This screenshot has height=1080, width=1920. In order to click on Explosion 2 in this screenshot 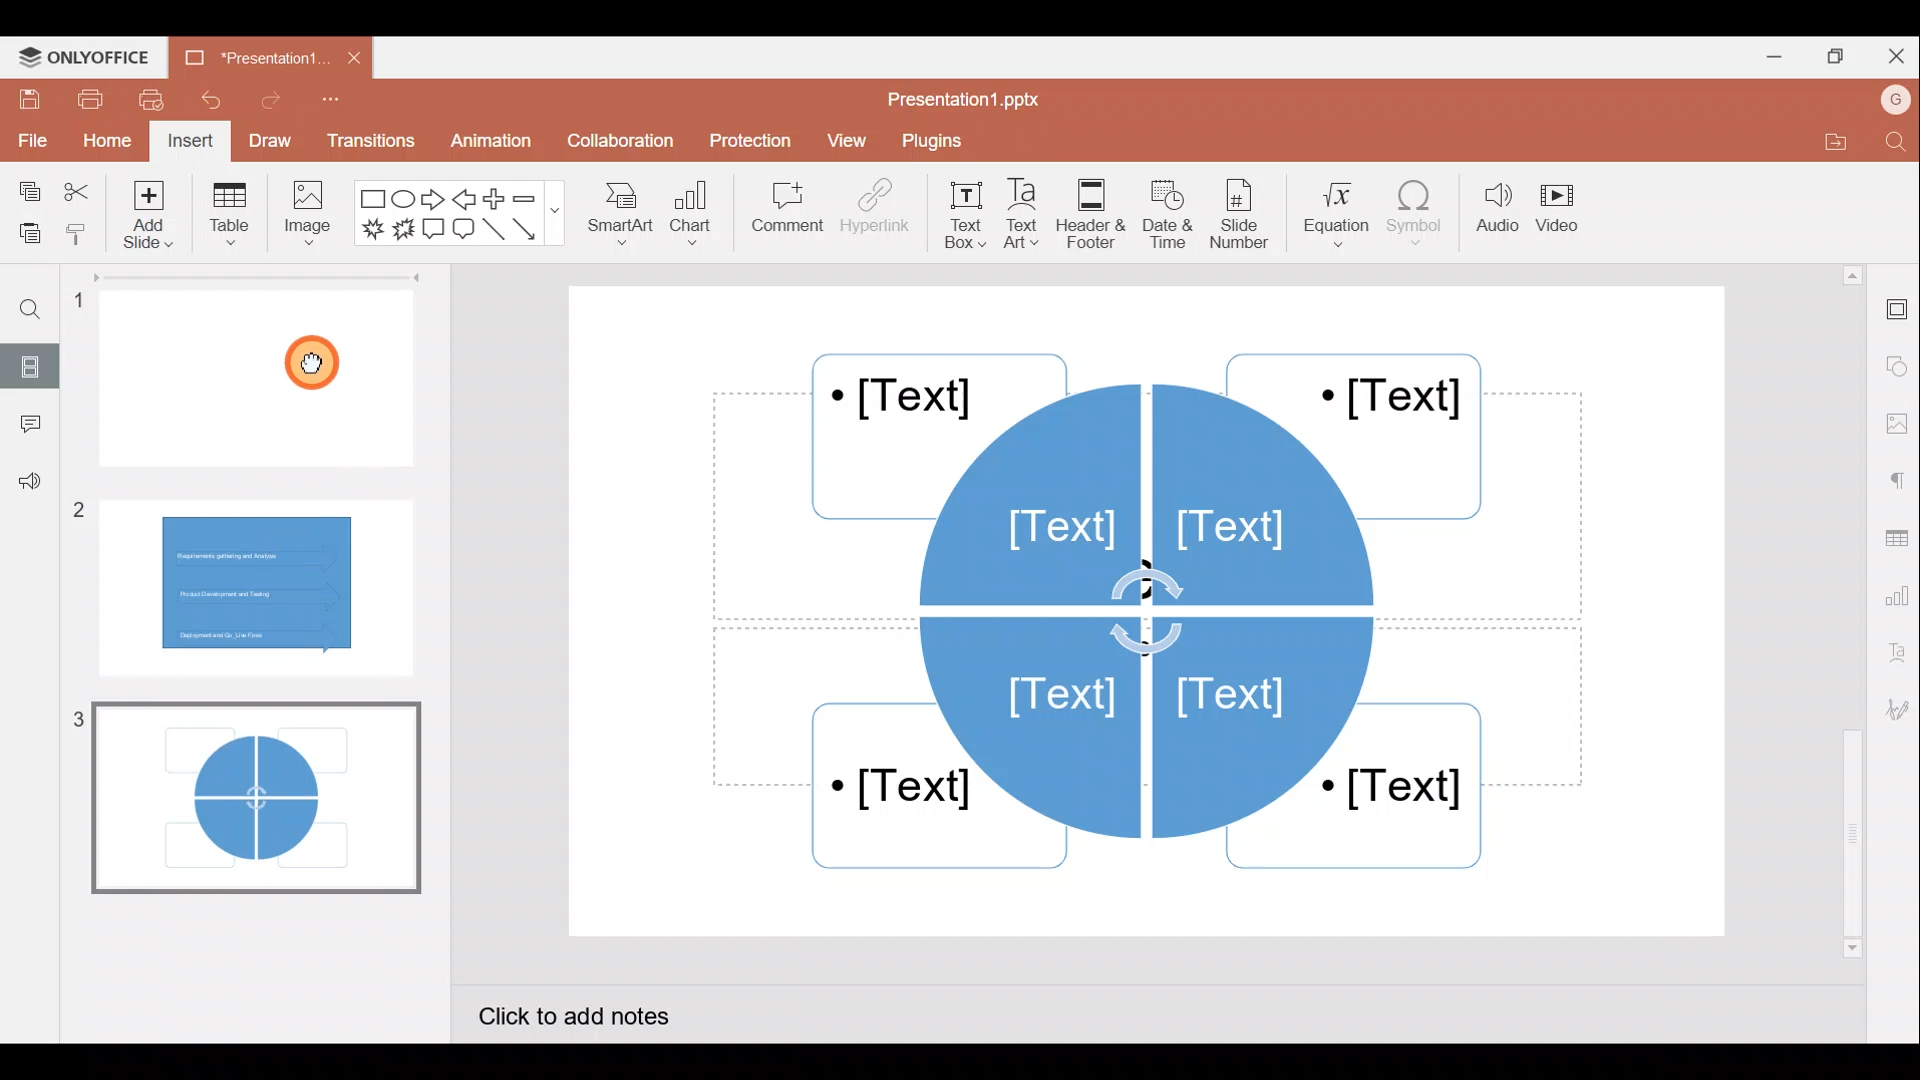, I will do `click(402, 231)`.